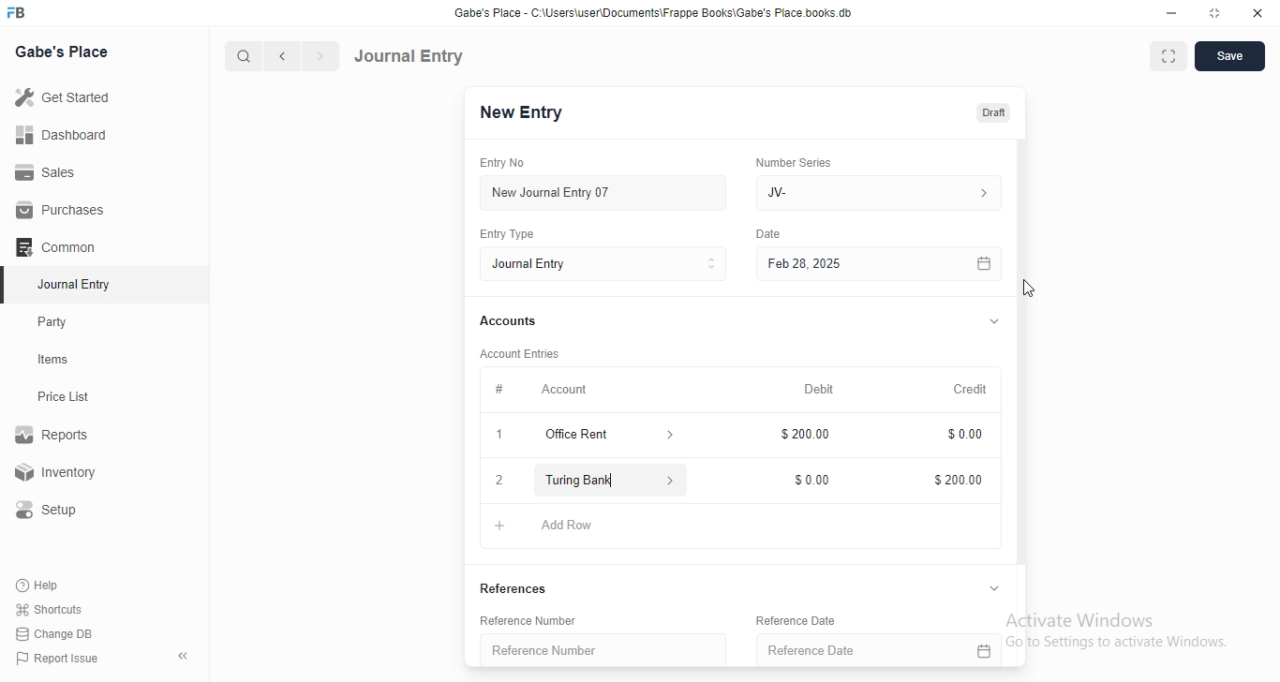 The height and width of the screenshot is (682, 1280). What do you see at coordinates (602, 264) in the screenshot?
I see `Entry Type` at bounding box center [602, 264].